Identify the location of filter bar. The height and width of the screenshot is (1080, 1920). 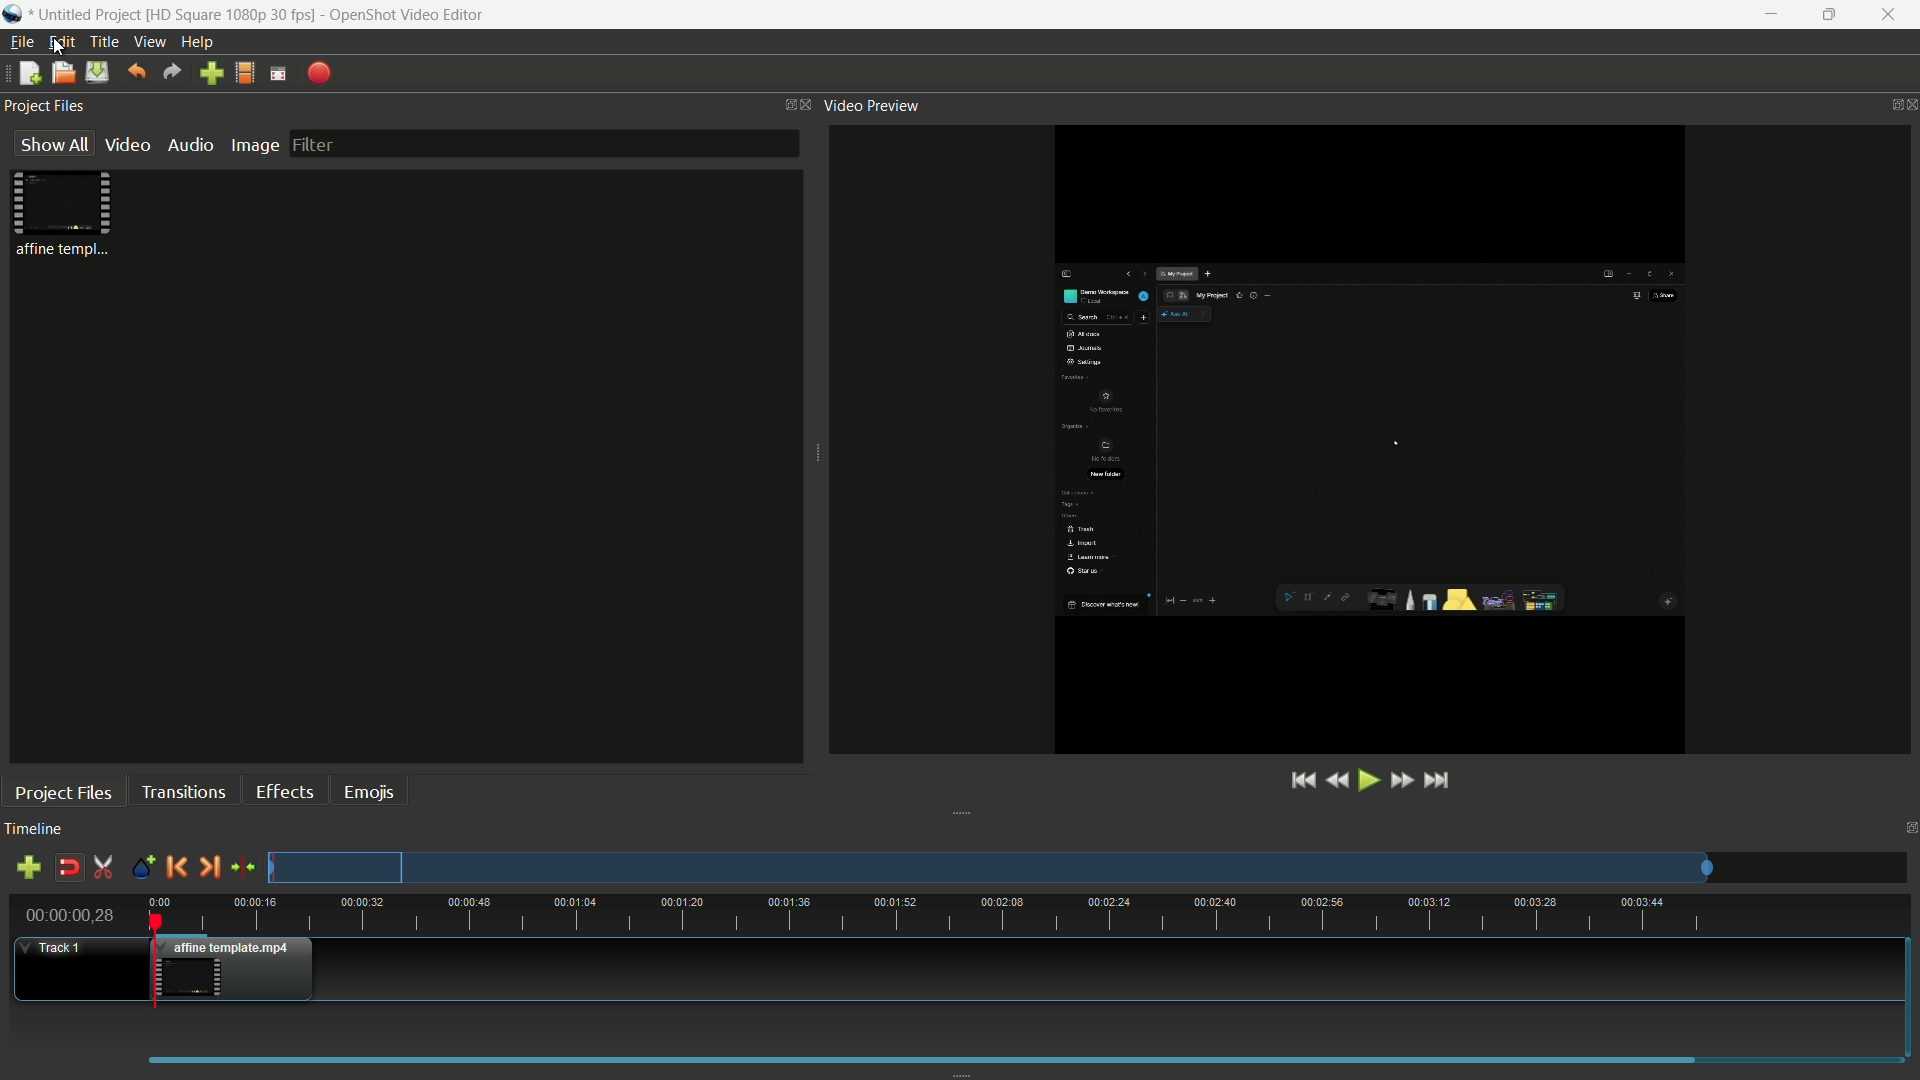
(542, 143).